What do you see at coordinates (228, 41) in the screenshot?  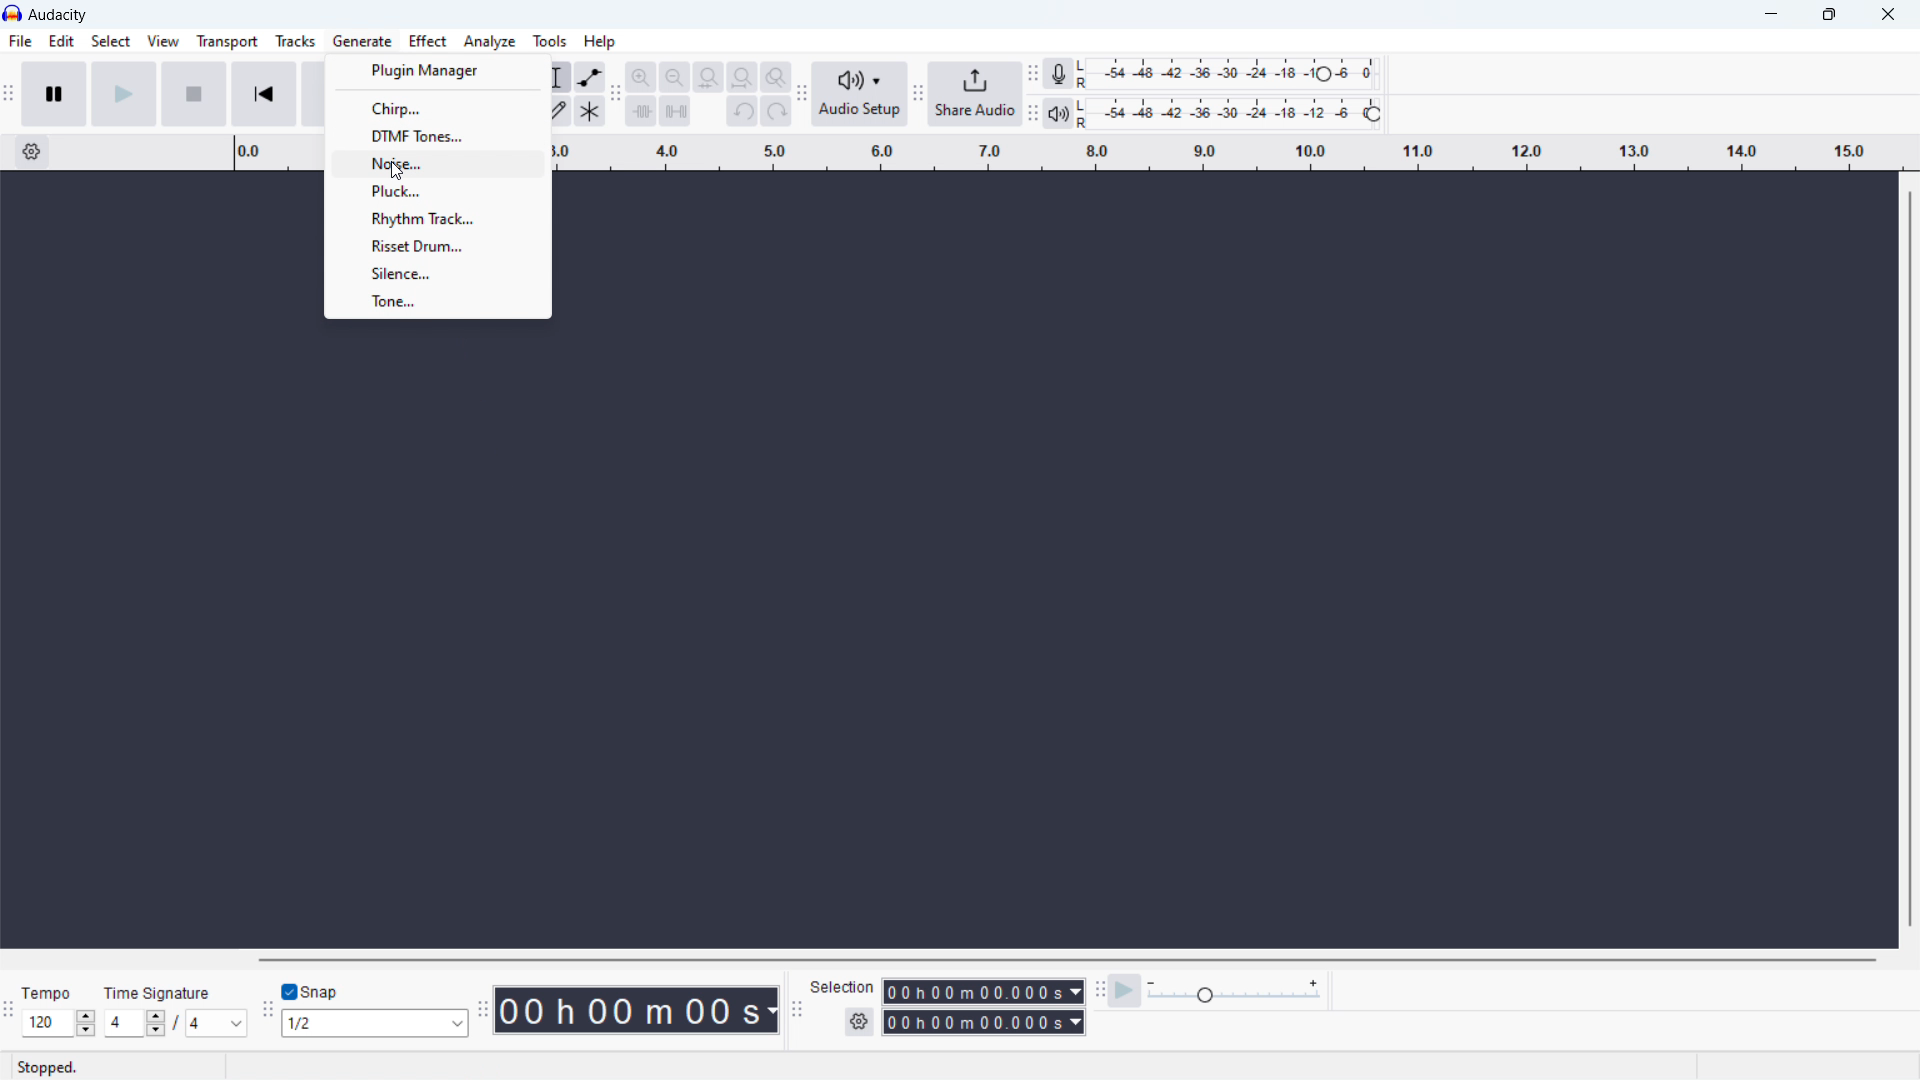 I see `Transport` at bounding box center [228, 41].